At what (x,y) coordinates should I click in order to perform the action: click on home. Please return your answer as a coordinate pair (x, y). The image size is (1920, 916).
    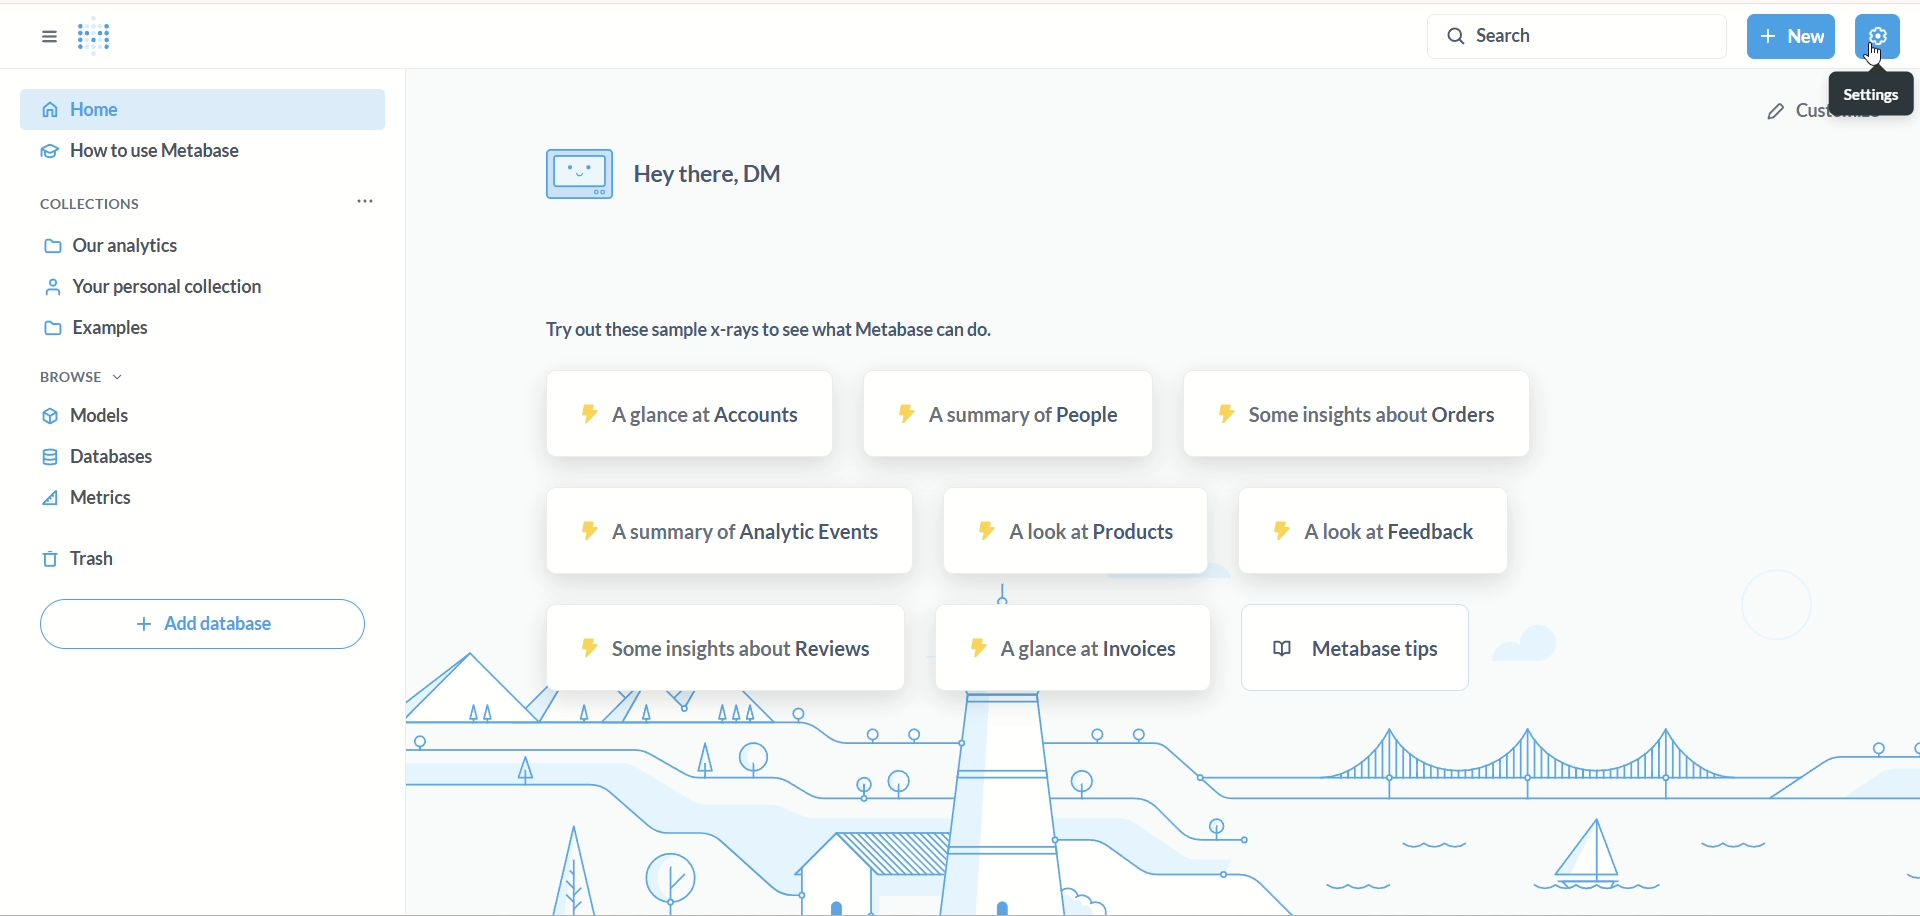
    Looking at the image, I should click on (207, 109).